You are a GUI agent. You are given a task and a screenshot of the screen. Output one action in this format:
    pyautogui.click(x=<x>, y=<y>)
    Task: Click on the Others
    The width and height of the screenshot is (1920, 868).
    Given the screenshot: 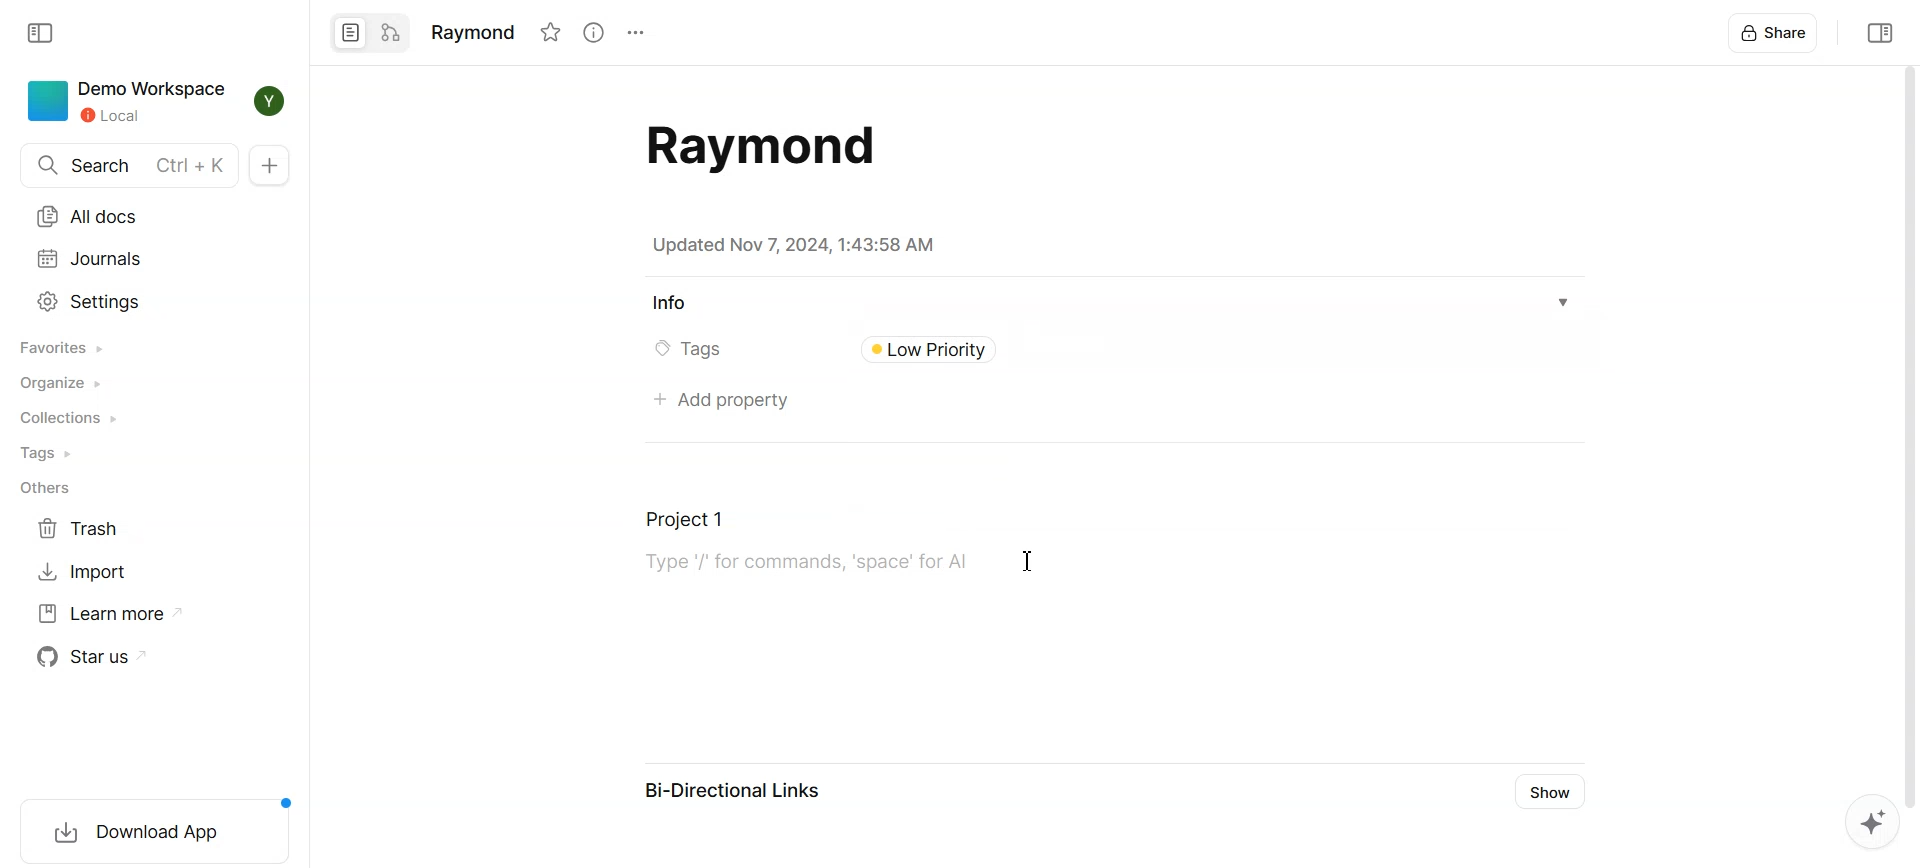 What is the action you would take?
    pyautogui.click(x=44, y=490)
    